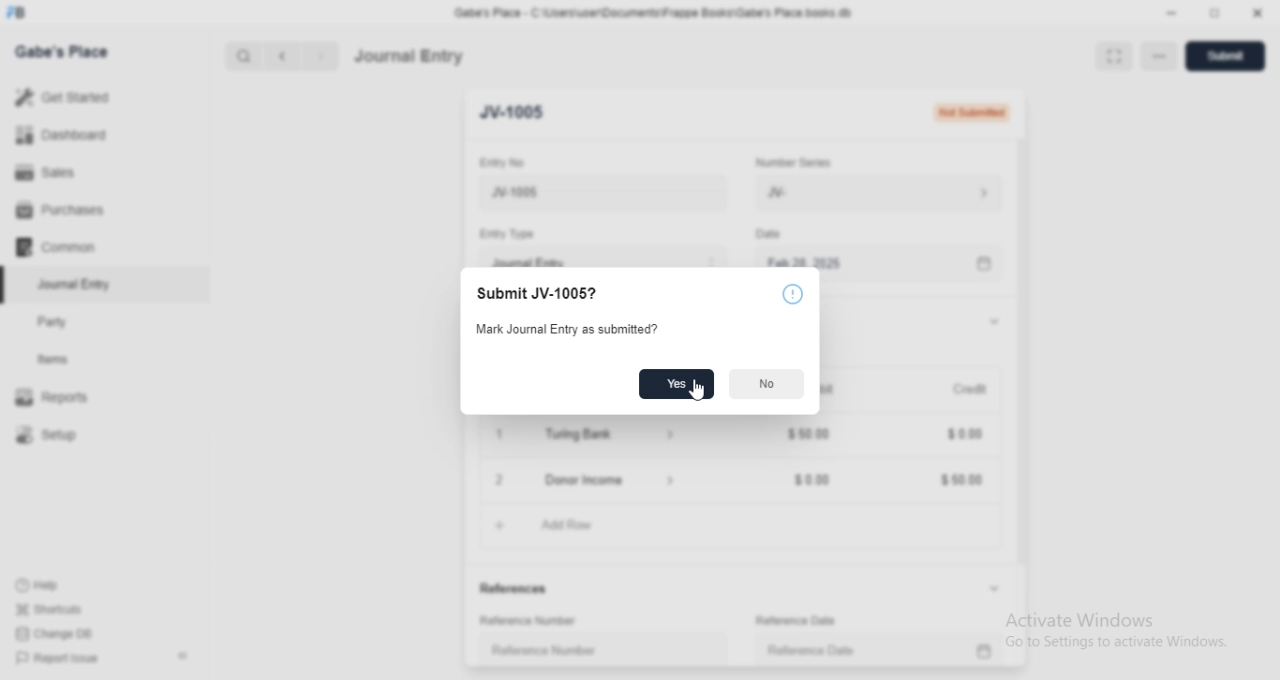 The image size is (1280, 680). Describe the element at coordinates (676, 384) in the screenshot. I see `Yes ` at that location.